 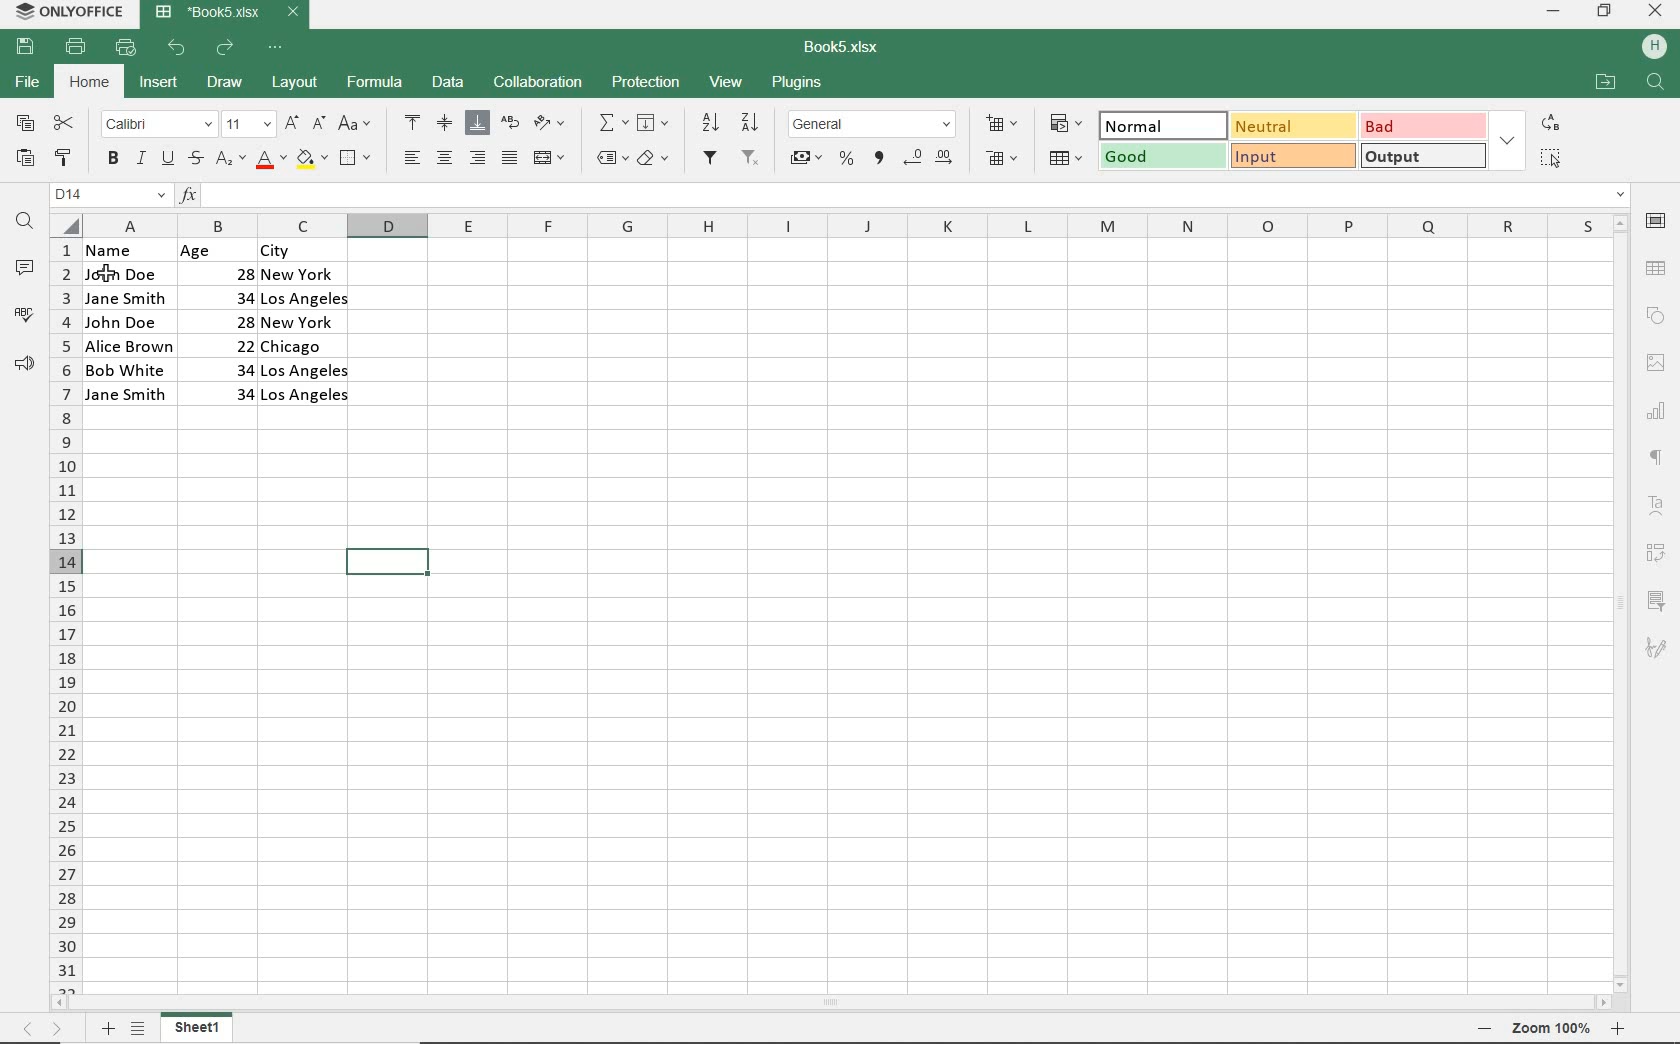 I want to click on DOCUMENT NAME, so click(x=849, y=48).